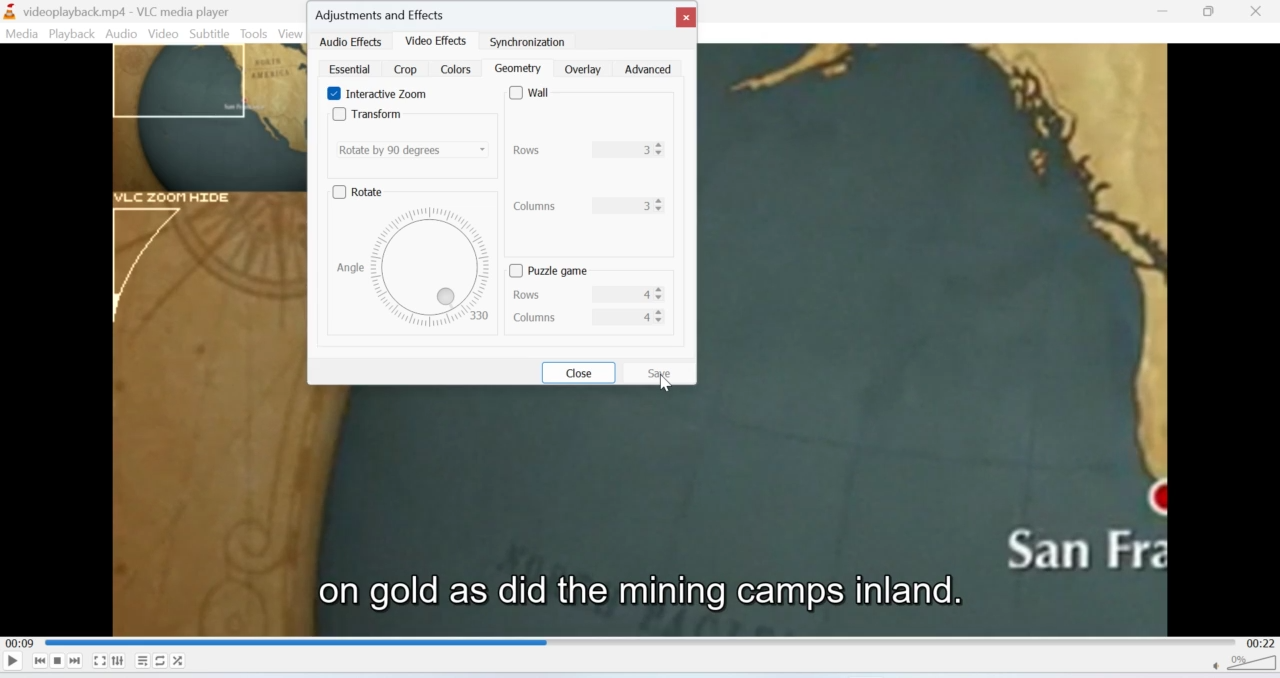 This screenshot has width=1280, height=678. What do you see at coordinates (210, 33) in the screenshot?
I see `Subtitle` at bounding box center [210, 33].